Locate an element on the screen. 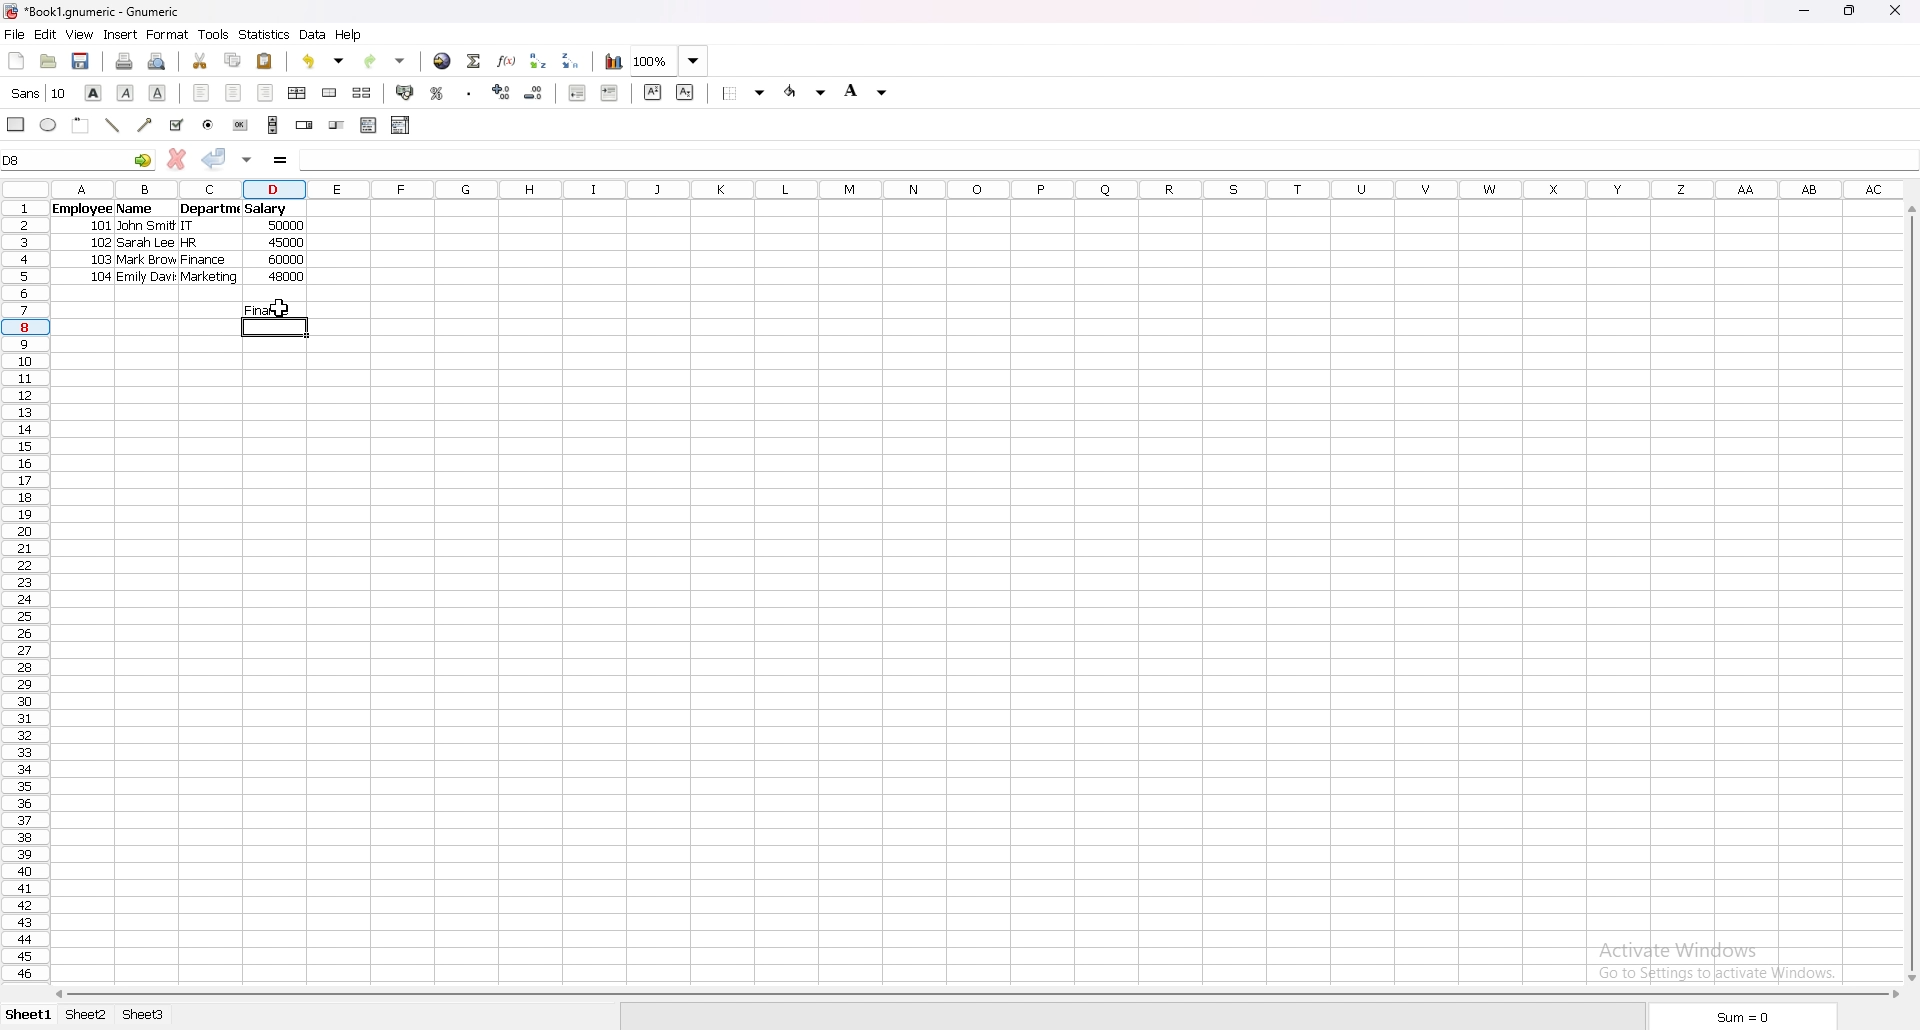  increase decimal is located at coordinates (502, 92).